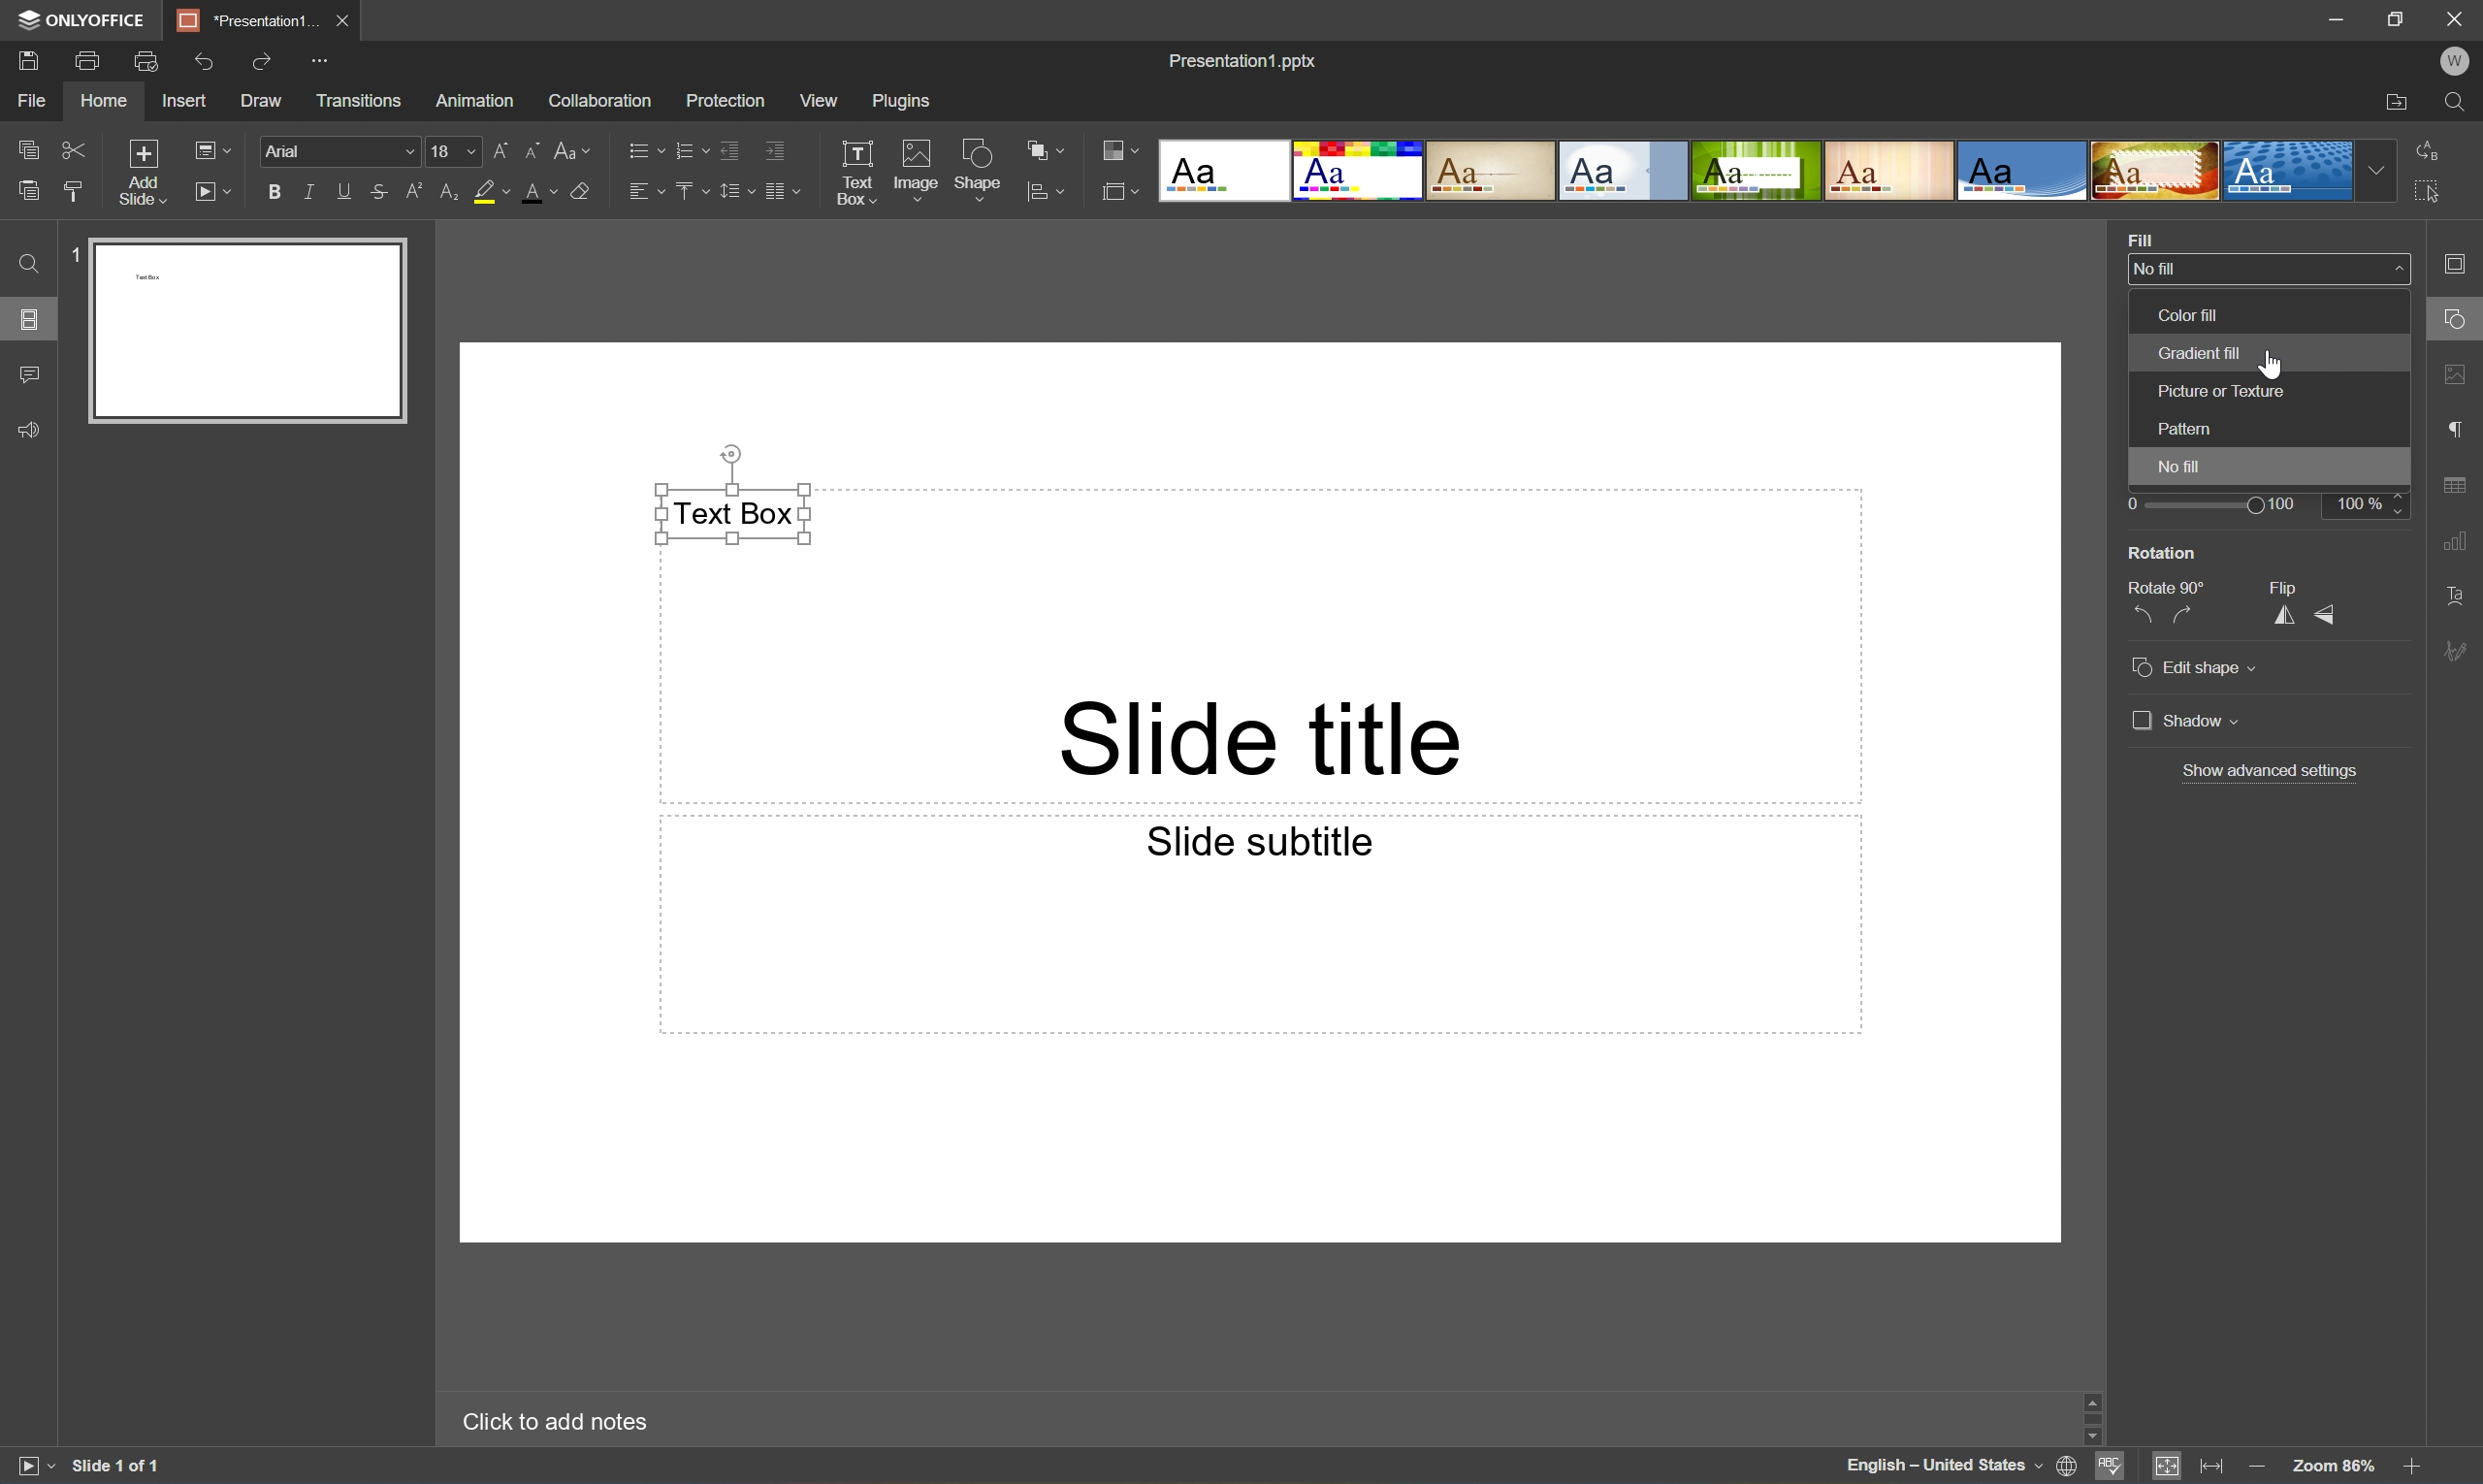 The height and width of the screenshot is (1484, 2483). I want to click on Open file location, so click(2398, 101).